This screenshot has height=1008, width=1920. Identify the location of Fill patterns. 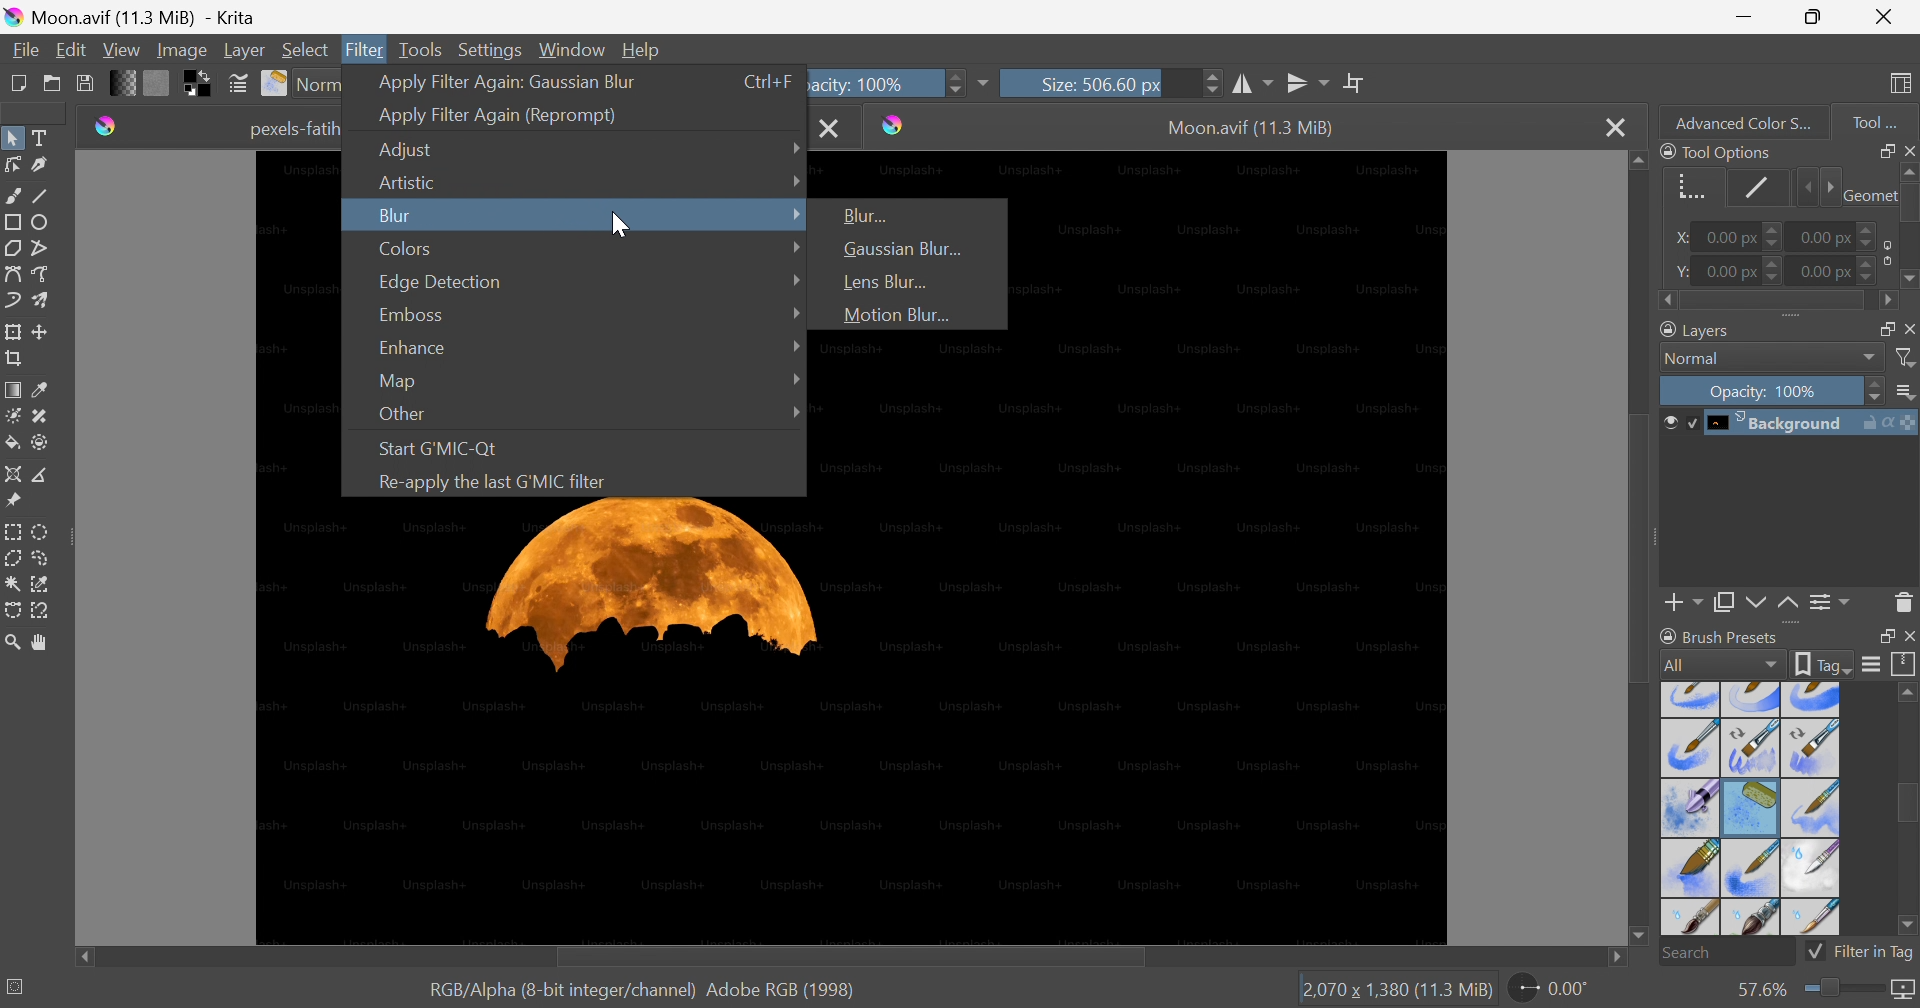
(156, 81).